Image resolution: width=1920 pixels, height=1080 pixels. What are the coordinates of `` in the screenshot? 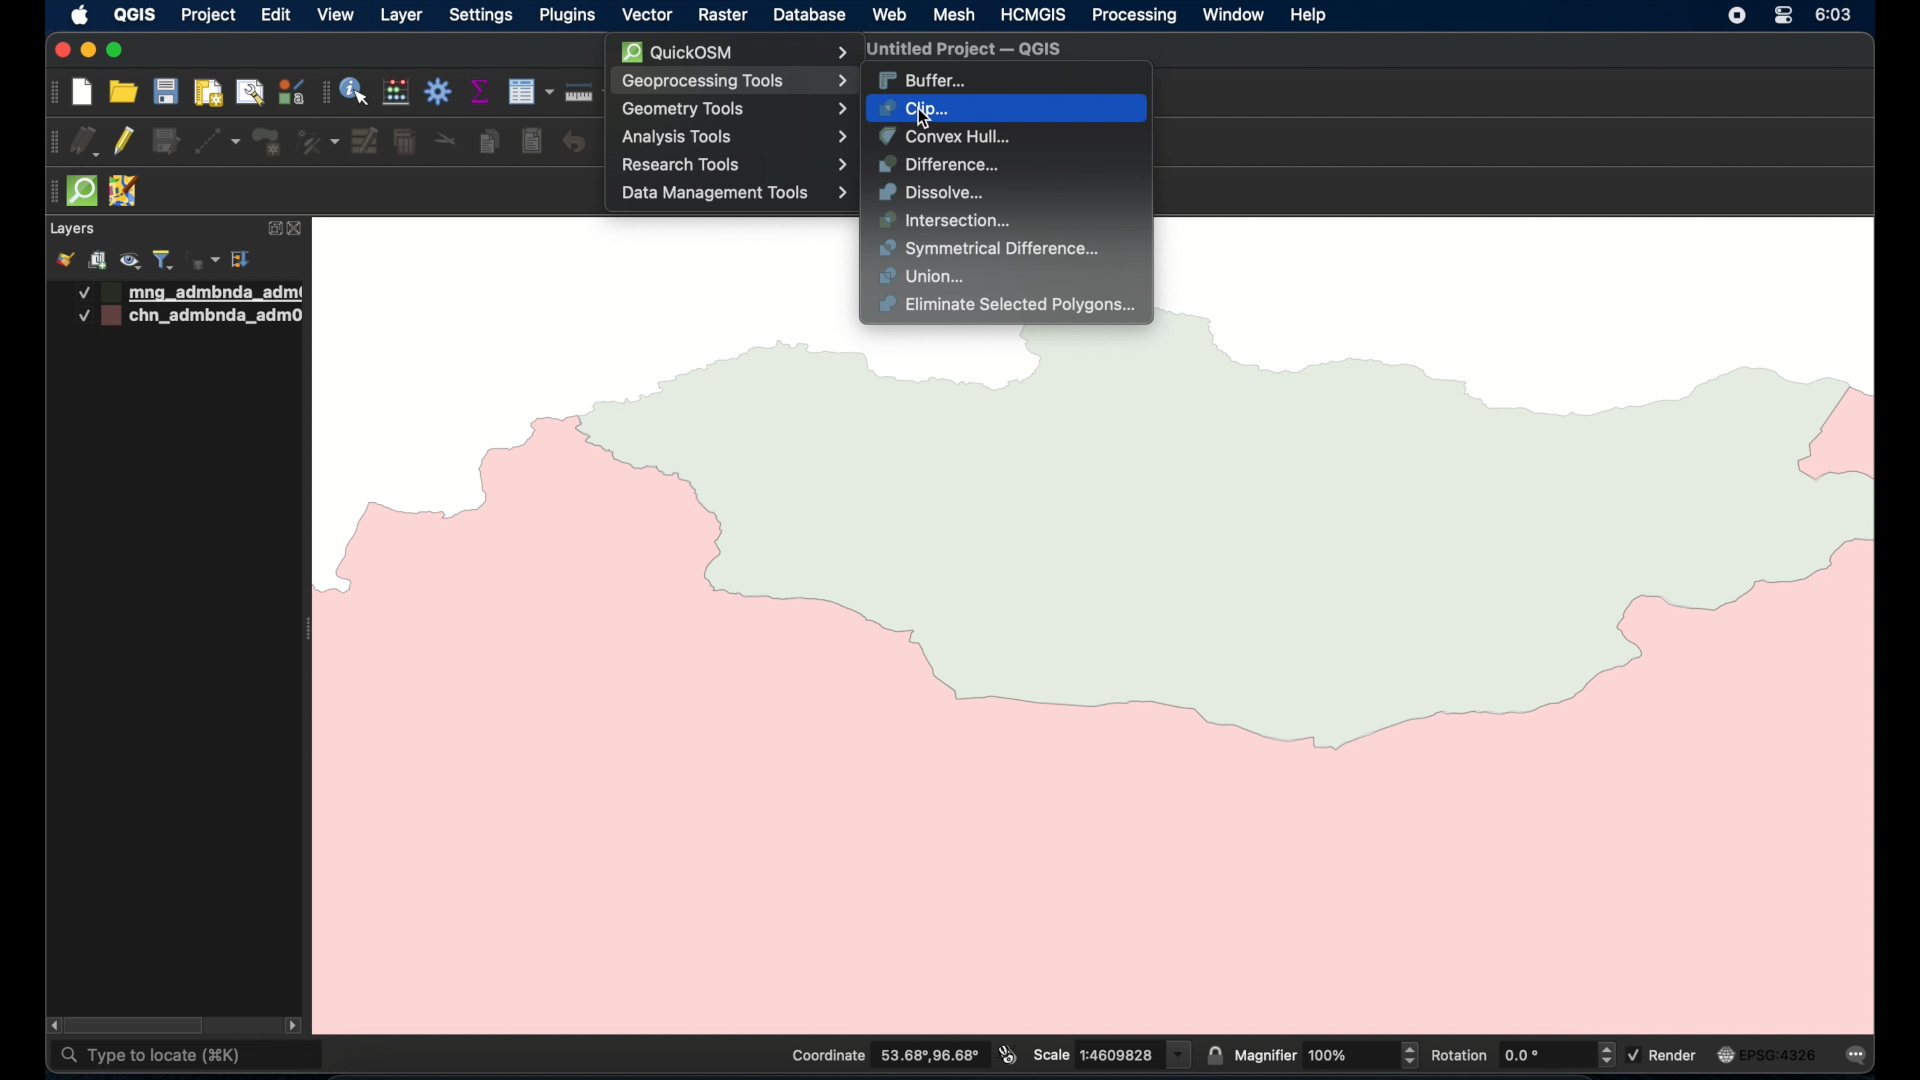 It's located at (354, 93).